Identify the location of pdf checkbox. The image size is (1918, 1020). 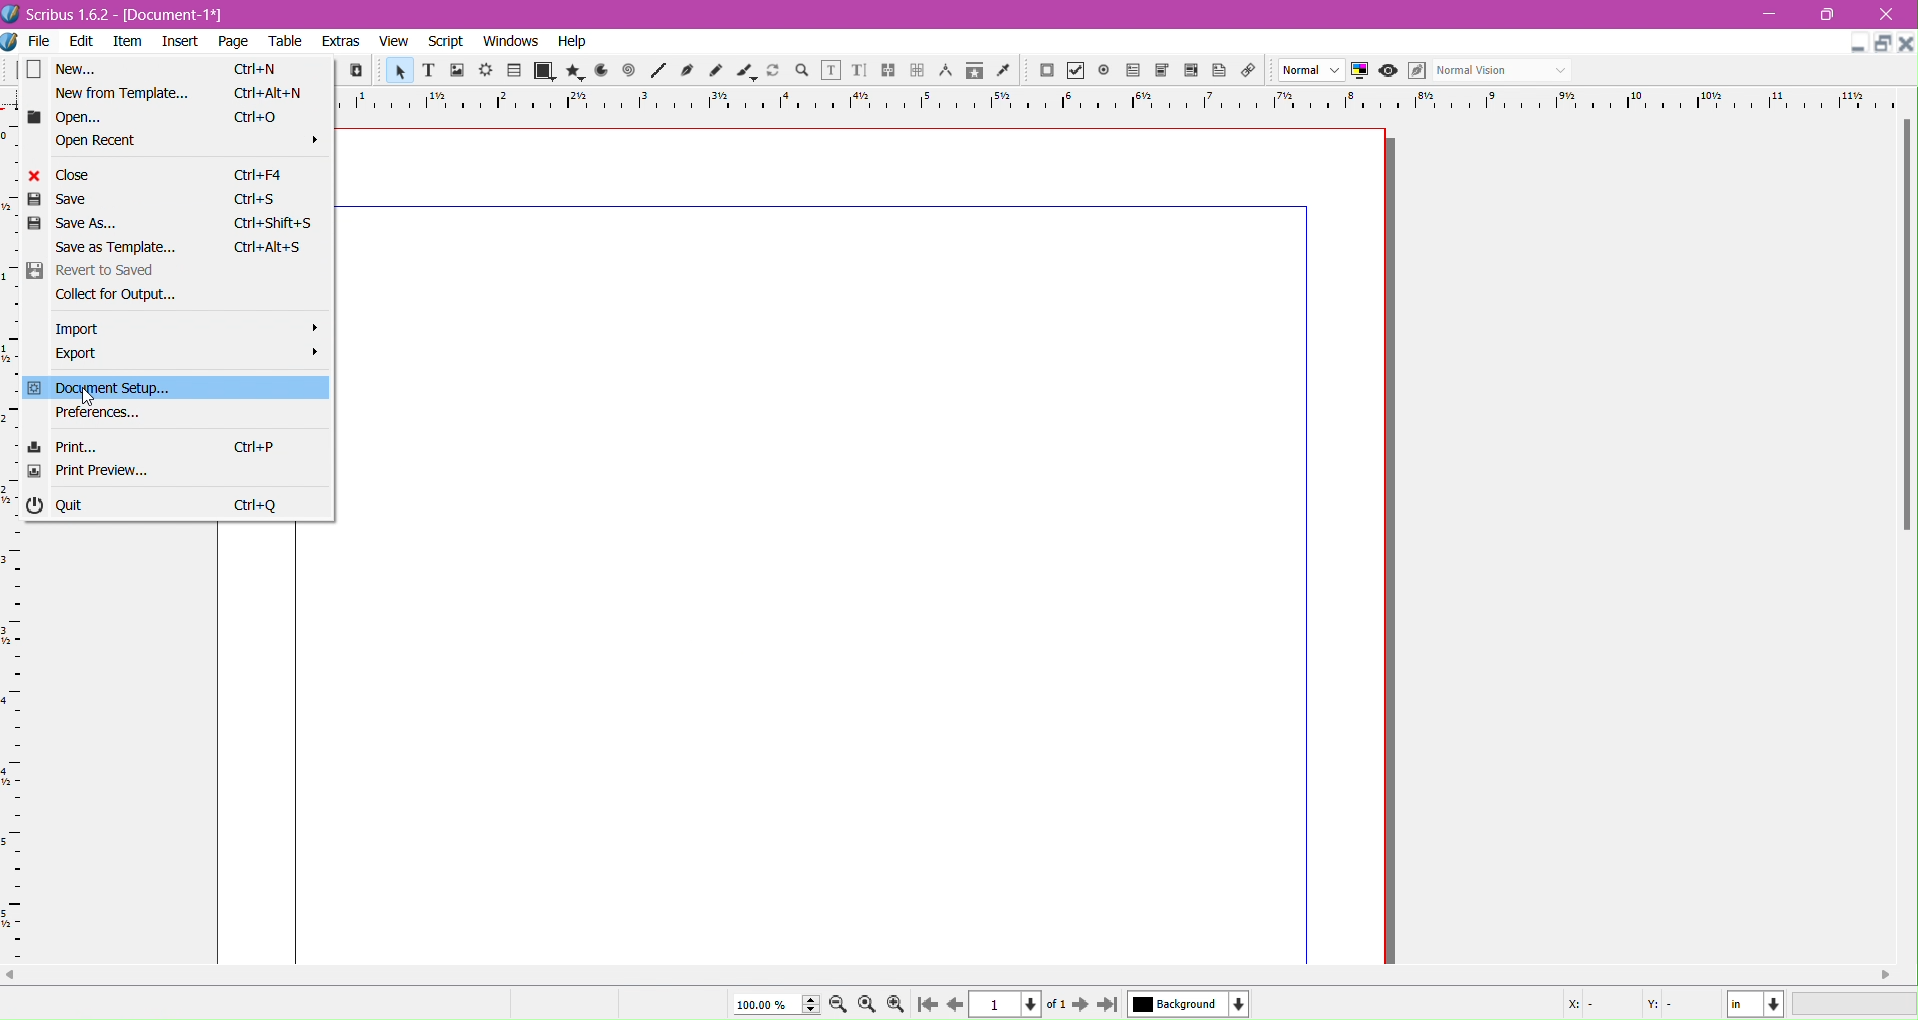
(1132, 71).